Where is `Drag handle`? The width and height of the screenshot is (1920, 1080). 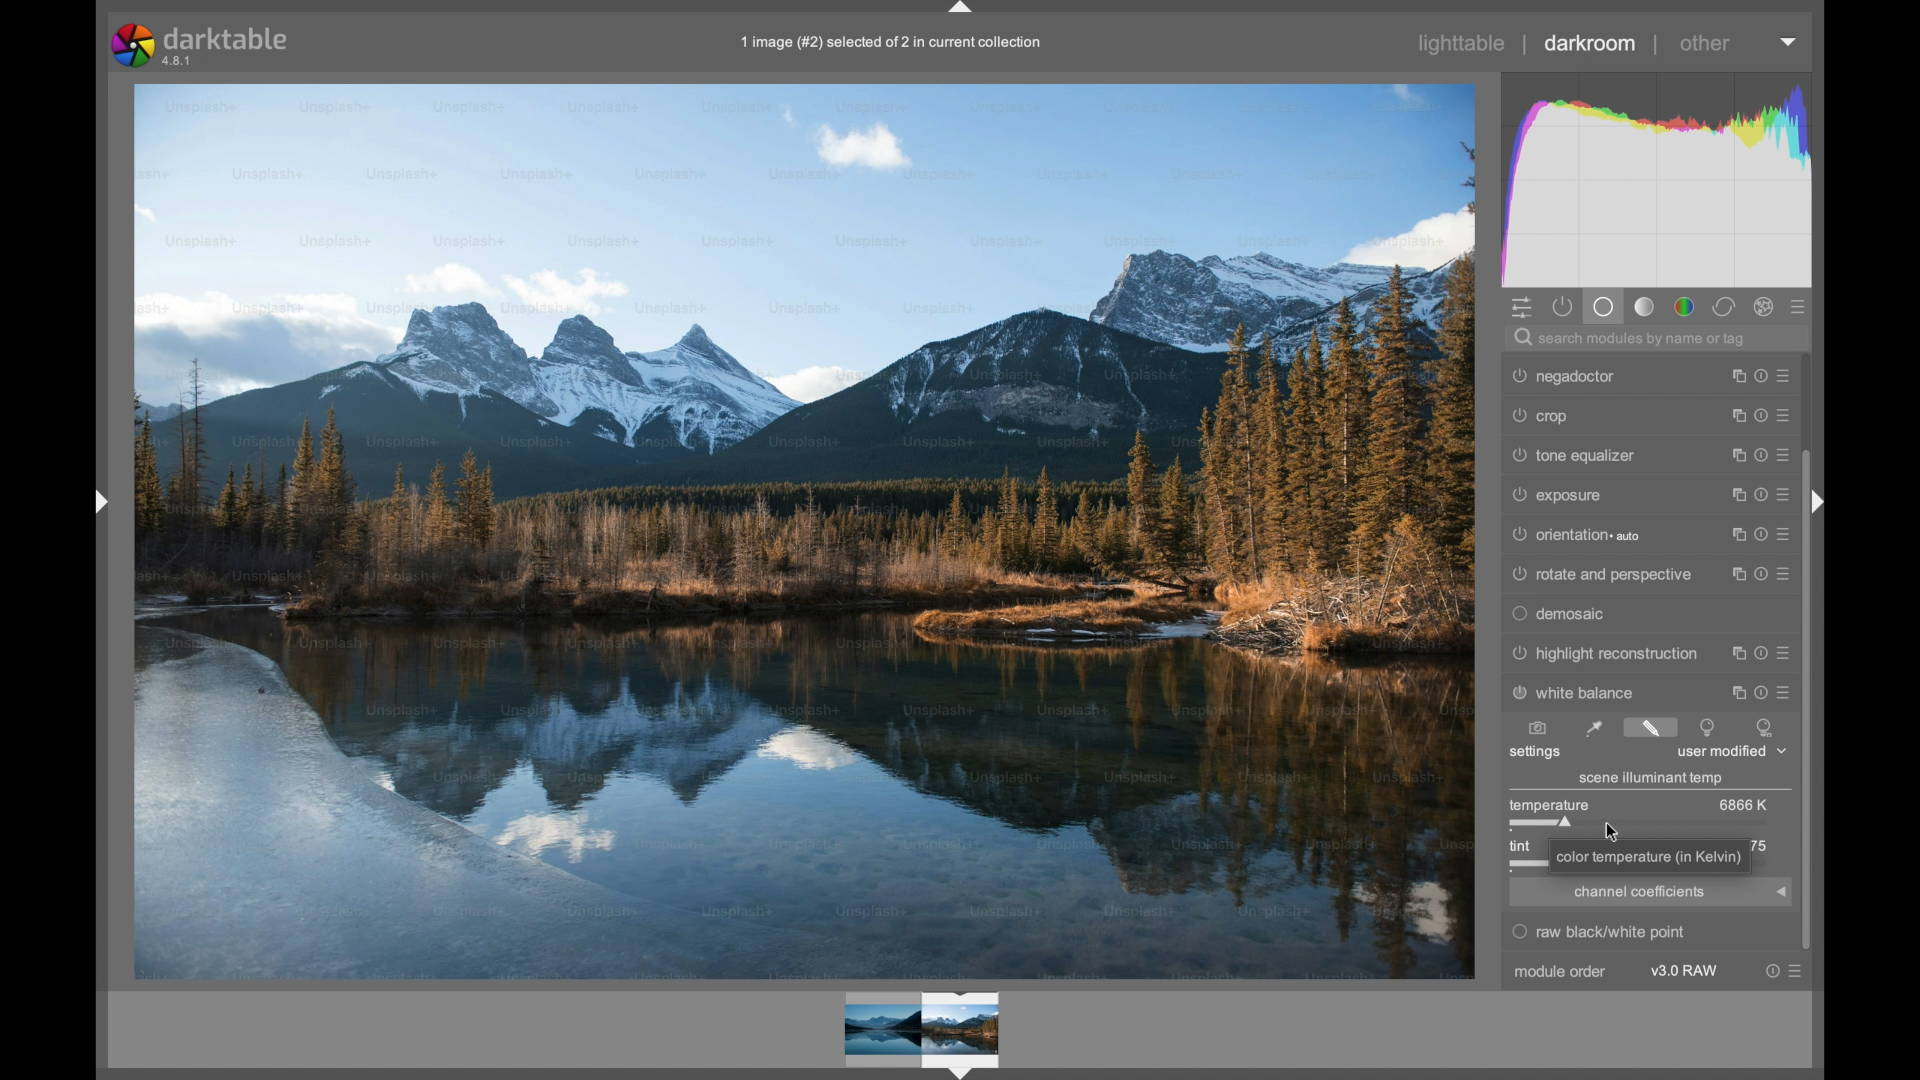
Drag handle is located at coordinates (1822, 503).